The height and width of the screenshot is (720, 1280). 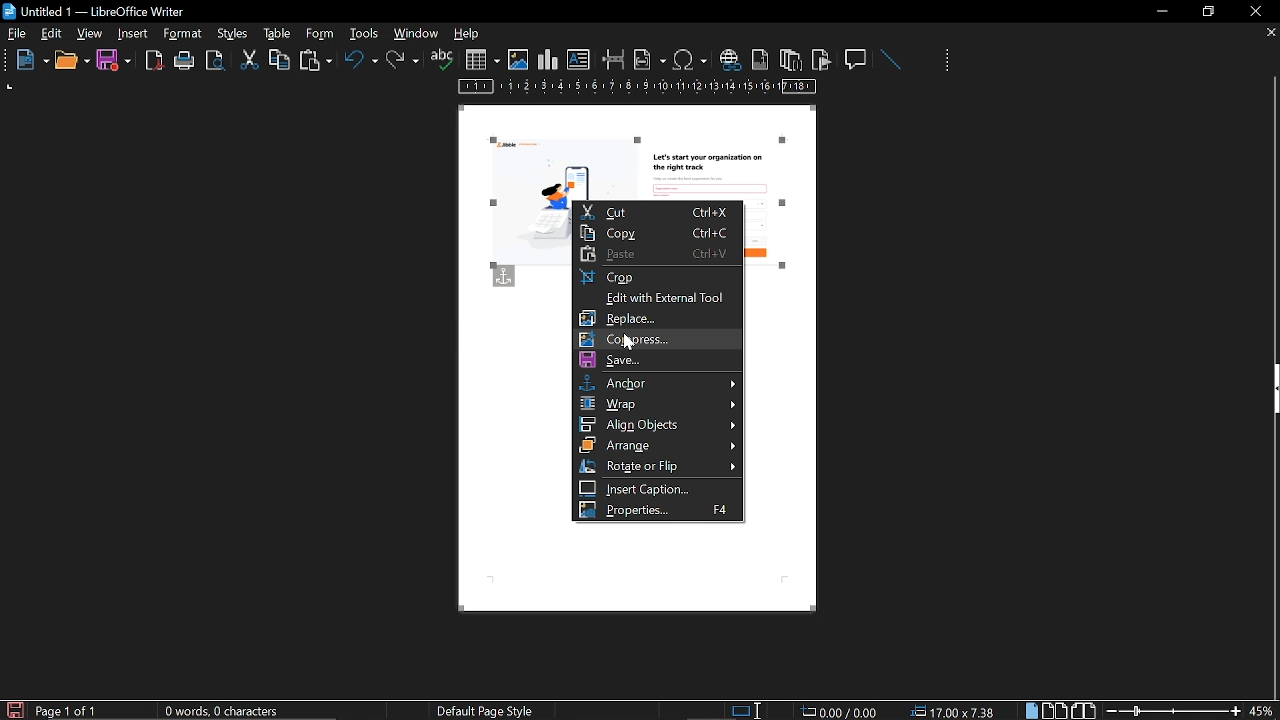 I want to click on insert hyperlink, so click(x=729, y=61).